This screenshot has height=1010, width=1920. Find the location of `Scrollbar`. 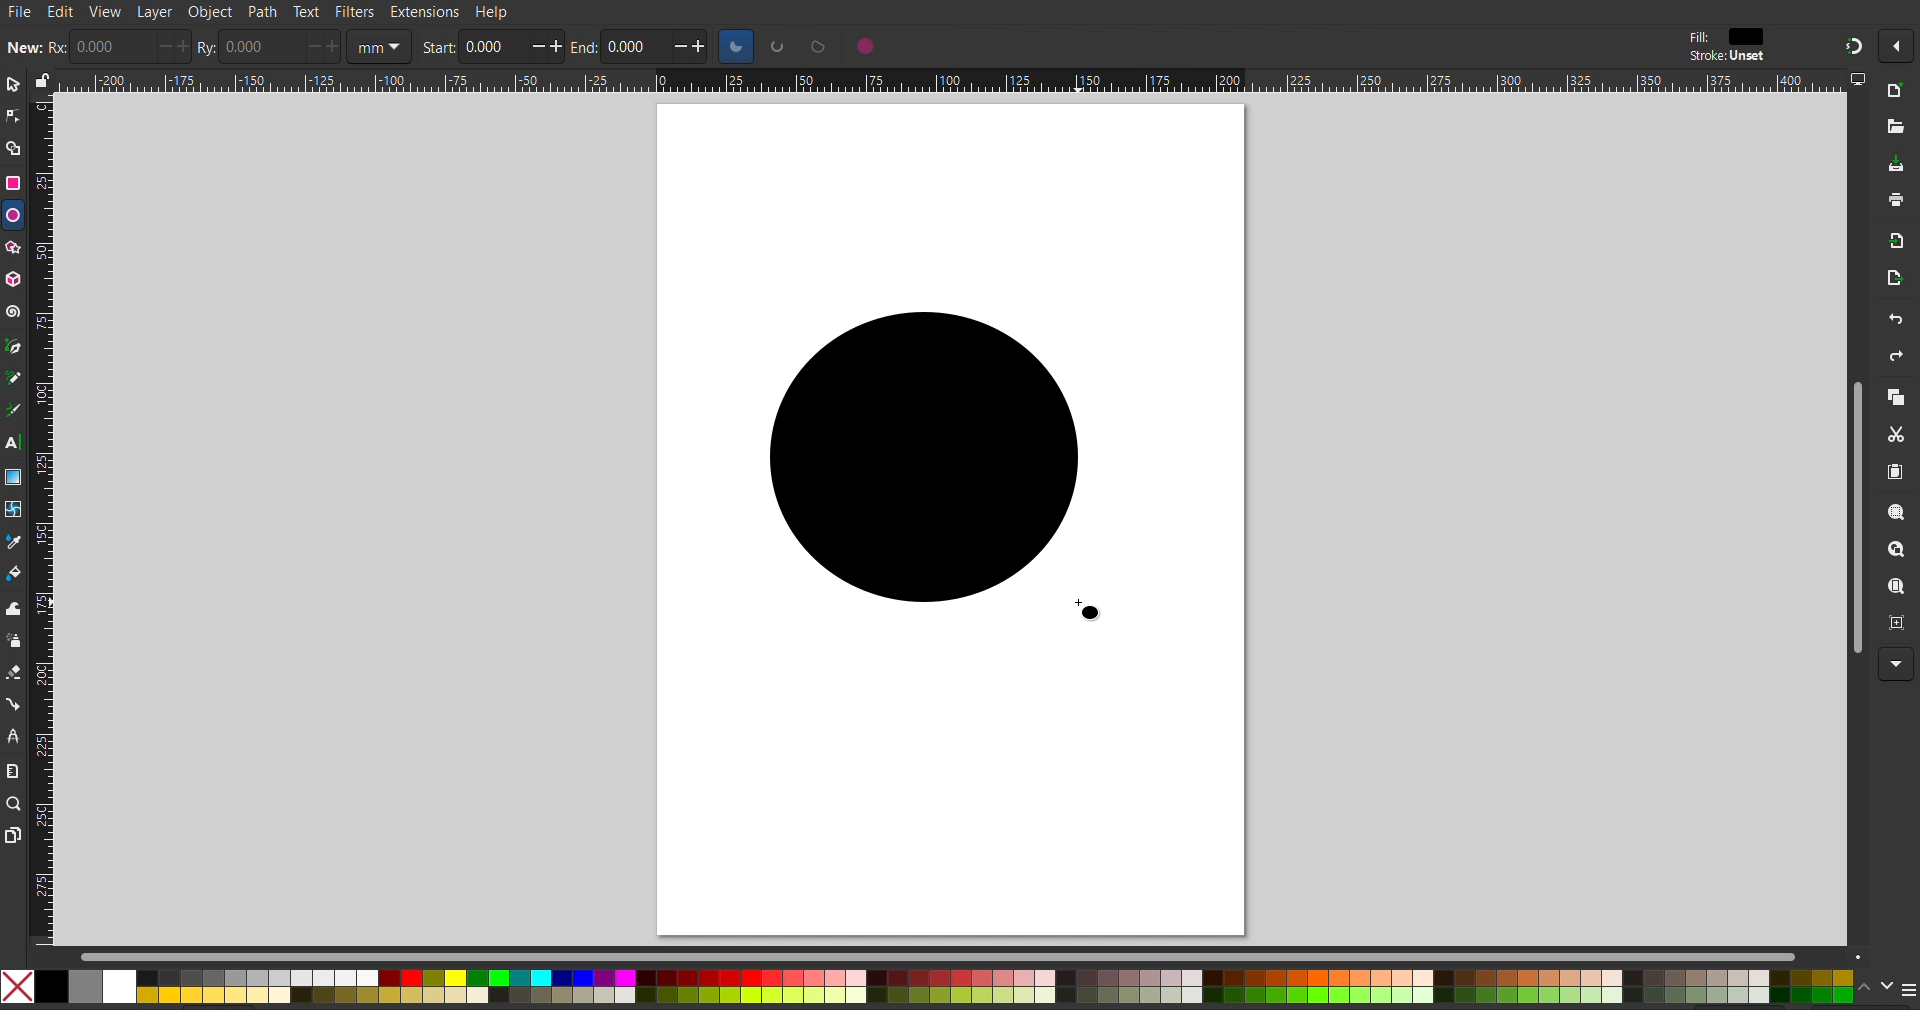

Scrollbar is located at coordinates (1855, 510).